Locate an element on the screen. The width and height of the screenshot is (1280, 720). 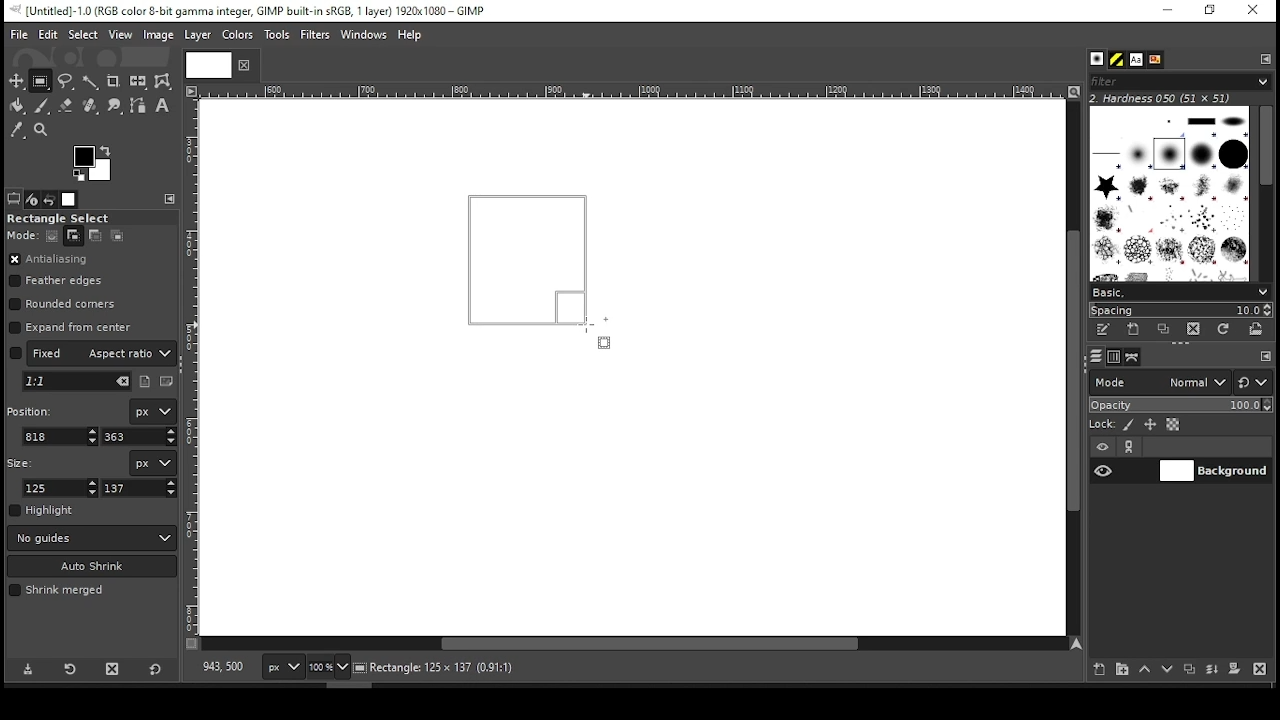
create a new brush is located at coordinates (1136, 329).